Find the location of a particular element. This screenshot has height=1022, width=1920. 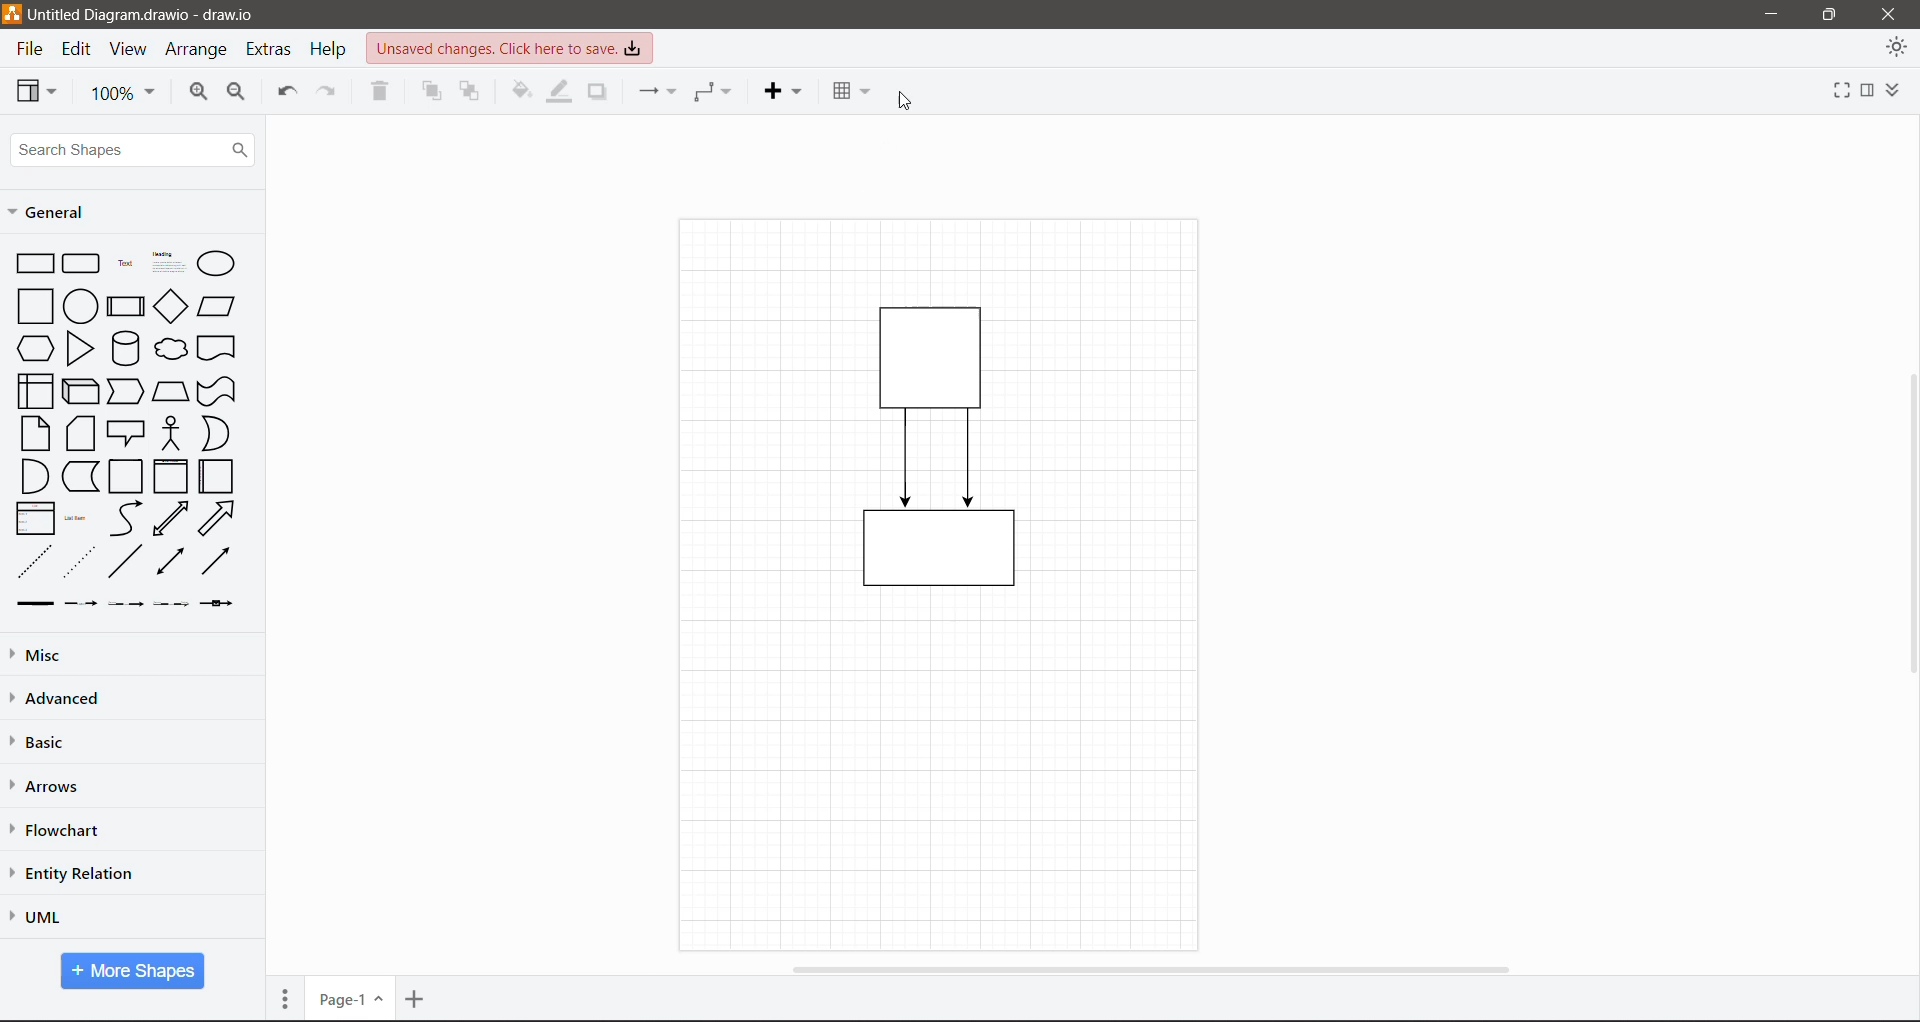

Format is located at coordinates (1867, 91).